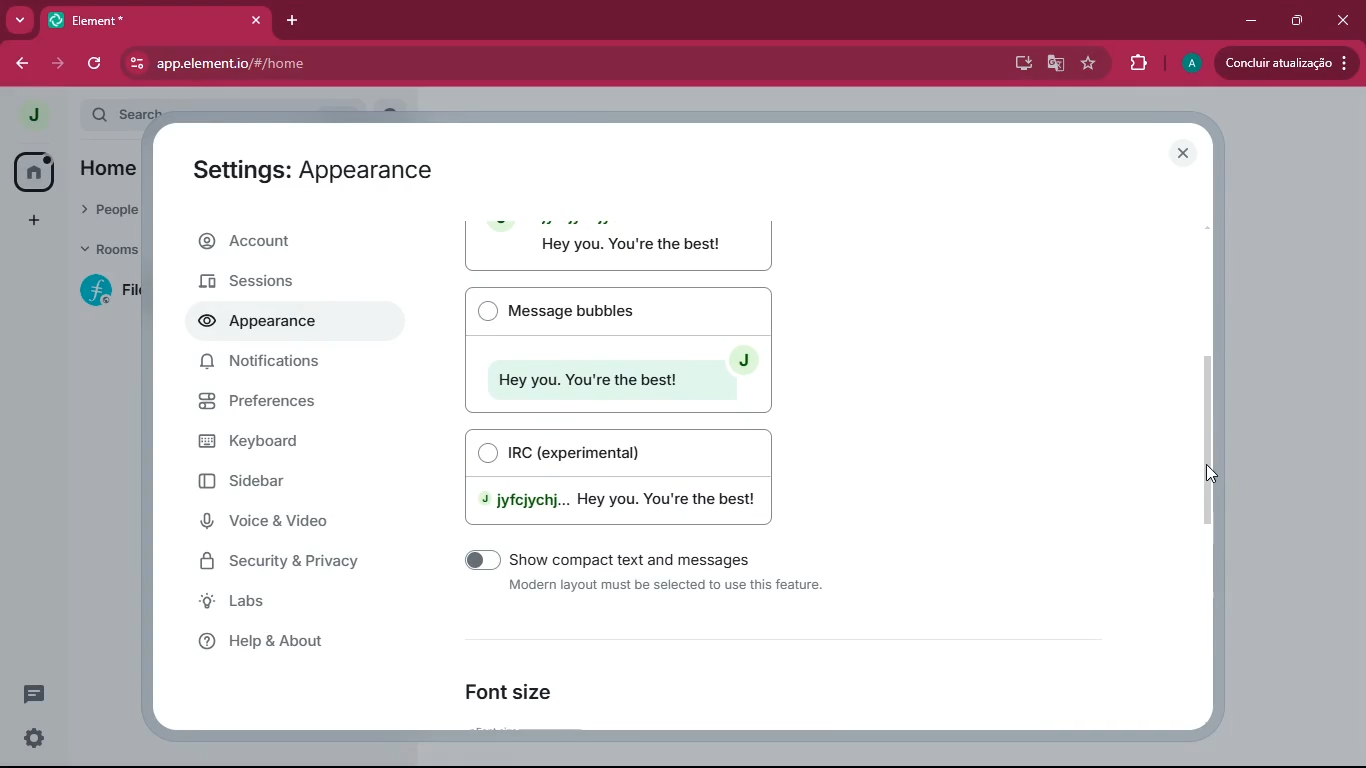  Describe the element at coordinates (267, 362) in the screenshot. I see `notifications` at that location.